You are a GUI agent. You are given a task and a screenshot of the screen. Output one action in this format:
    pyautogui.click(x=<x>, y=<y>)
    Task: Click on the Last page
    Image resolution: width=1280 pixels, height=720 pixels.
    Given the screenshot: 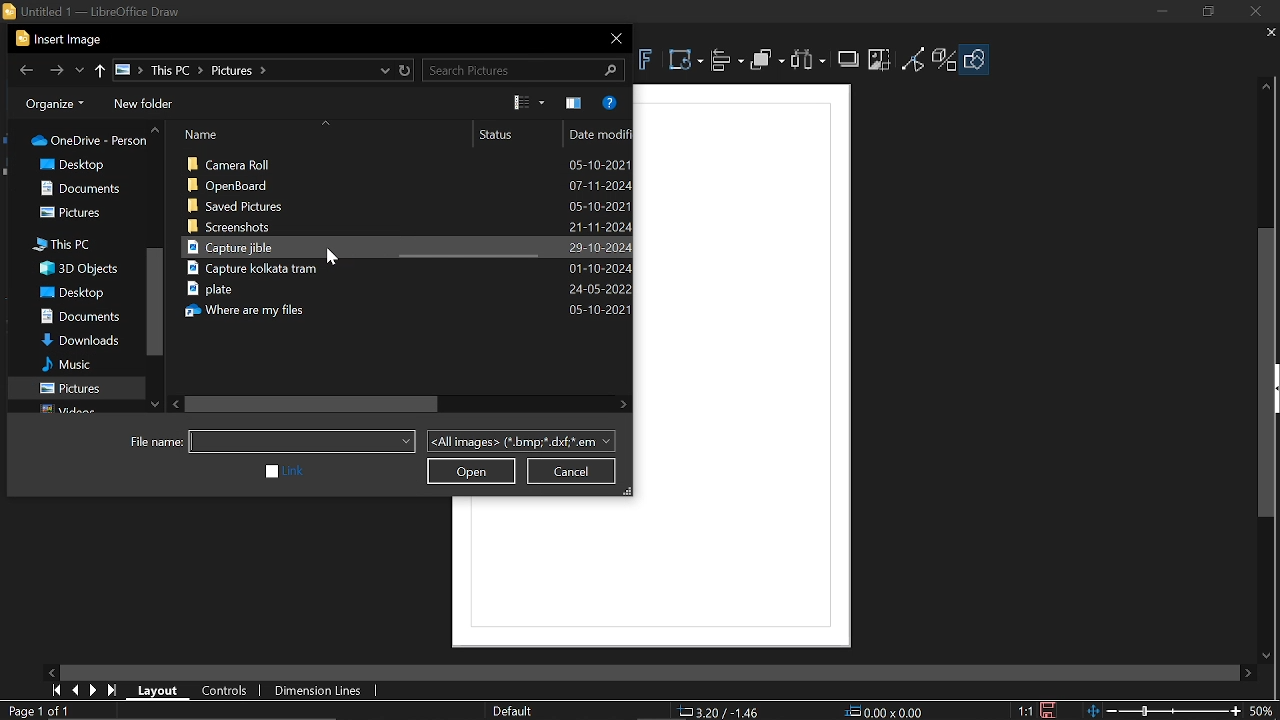 What is the action you would take?
    pyautogui.click(x=112, y=691)
    